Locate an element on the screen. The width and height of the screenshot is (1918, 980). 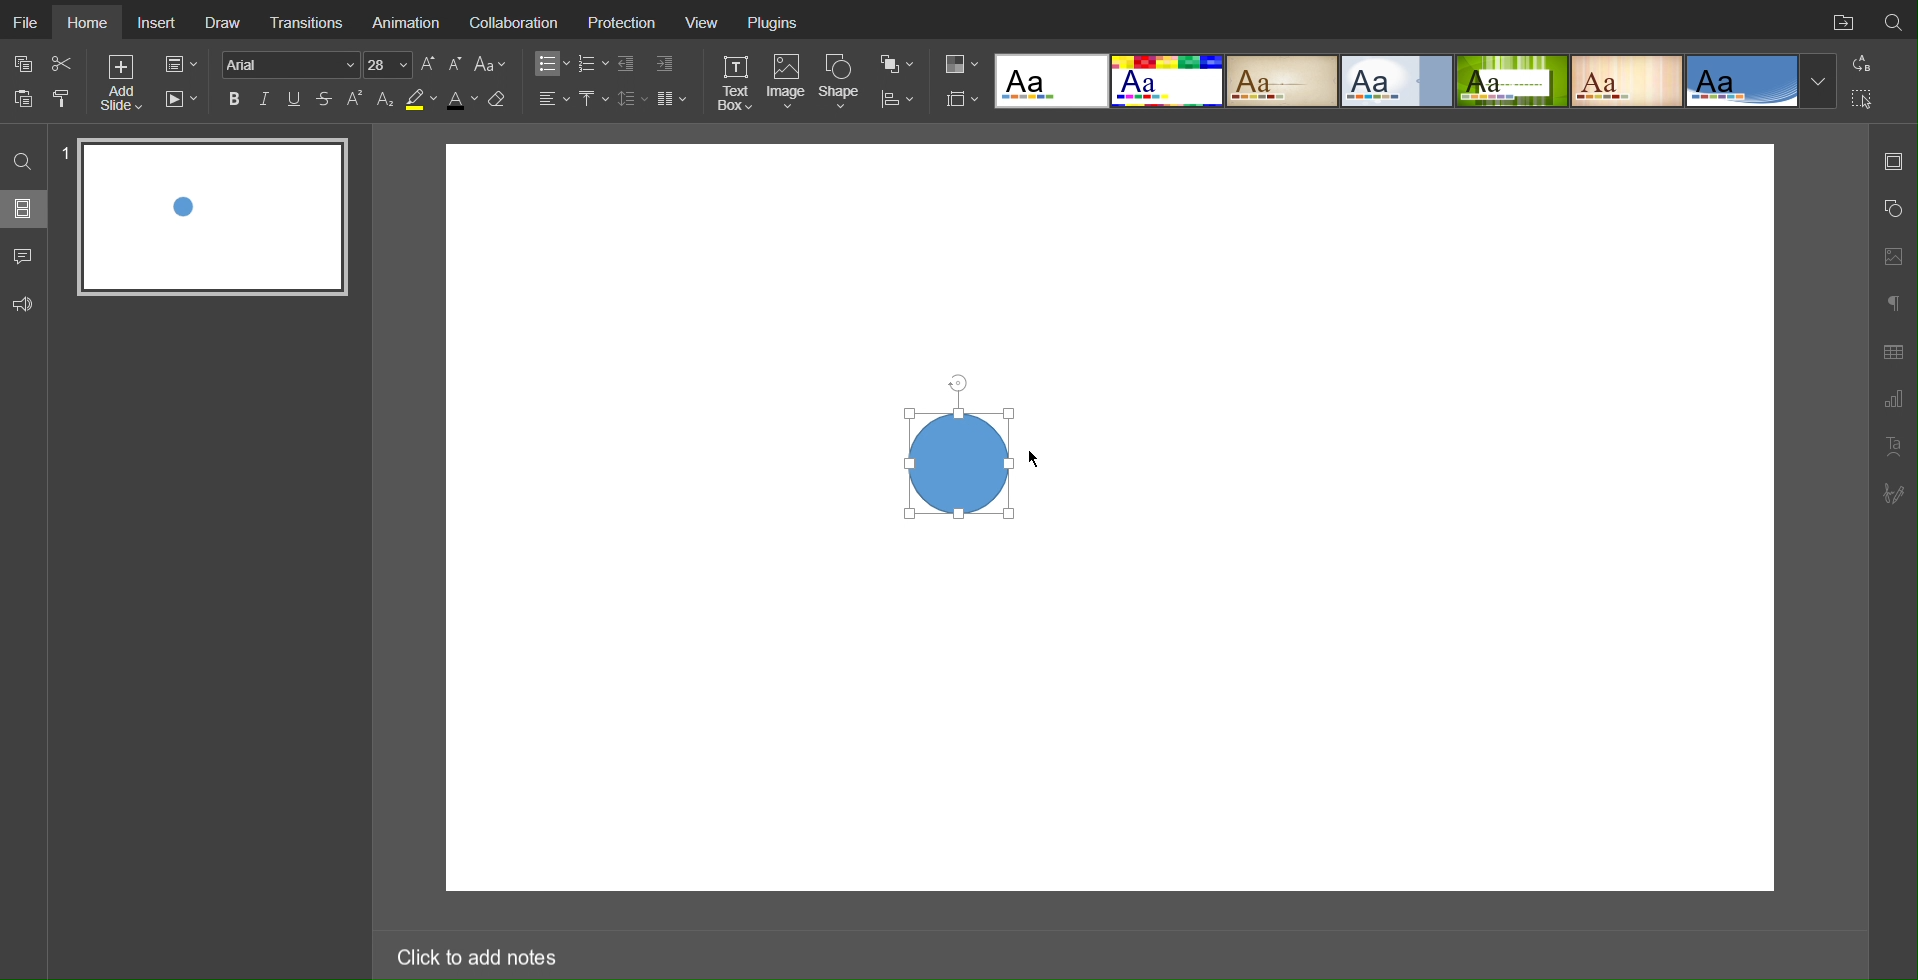
Search is located at coordinates (25, 160).